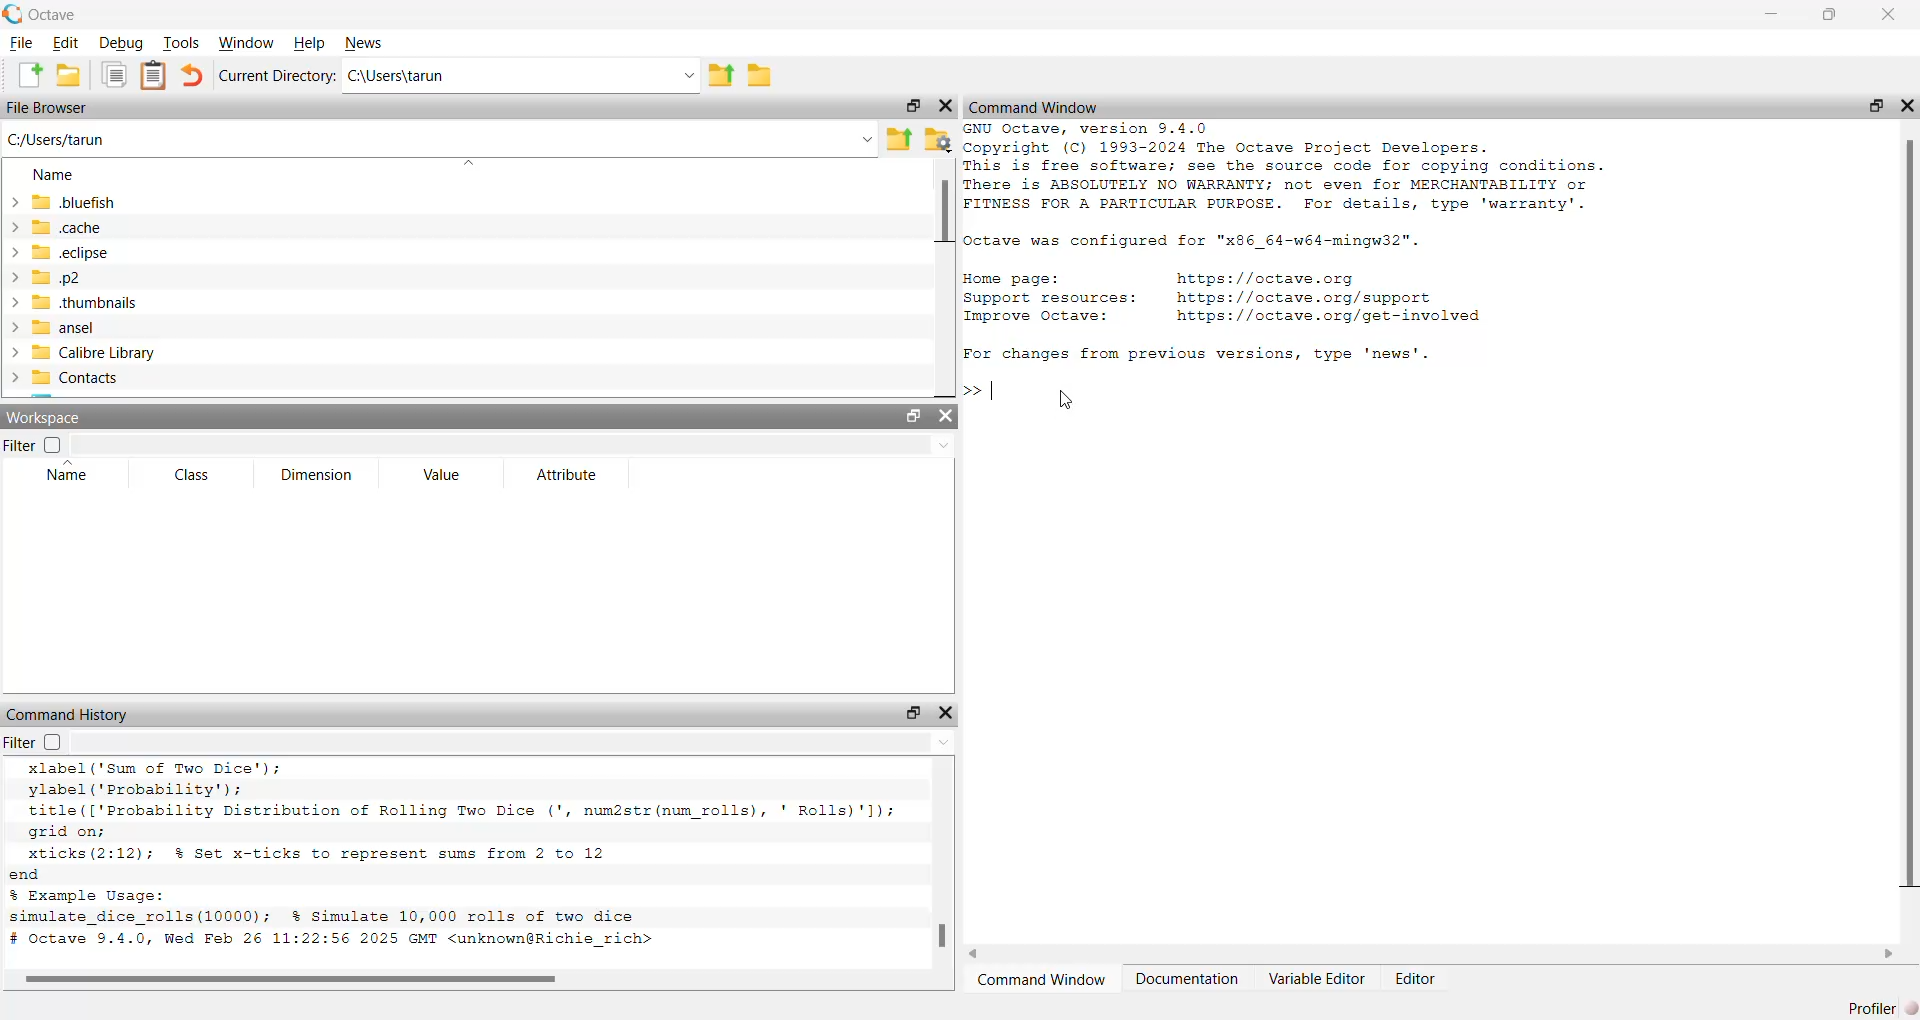  Describe the element at coordinates (914, 417) in the screenshot. I see `Maximize` at that location.